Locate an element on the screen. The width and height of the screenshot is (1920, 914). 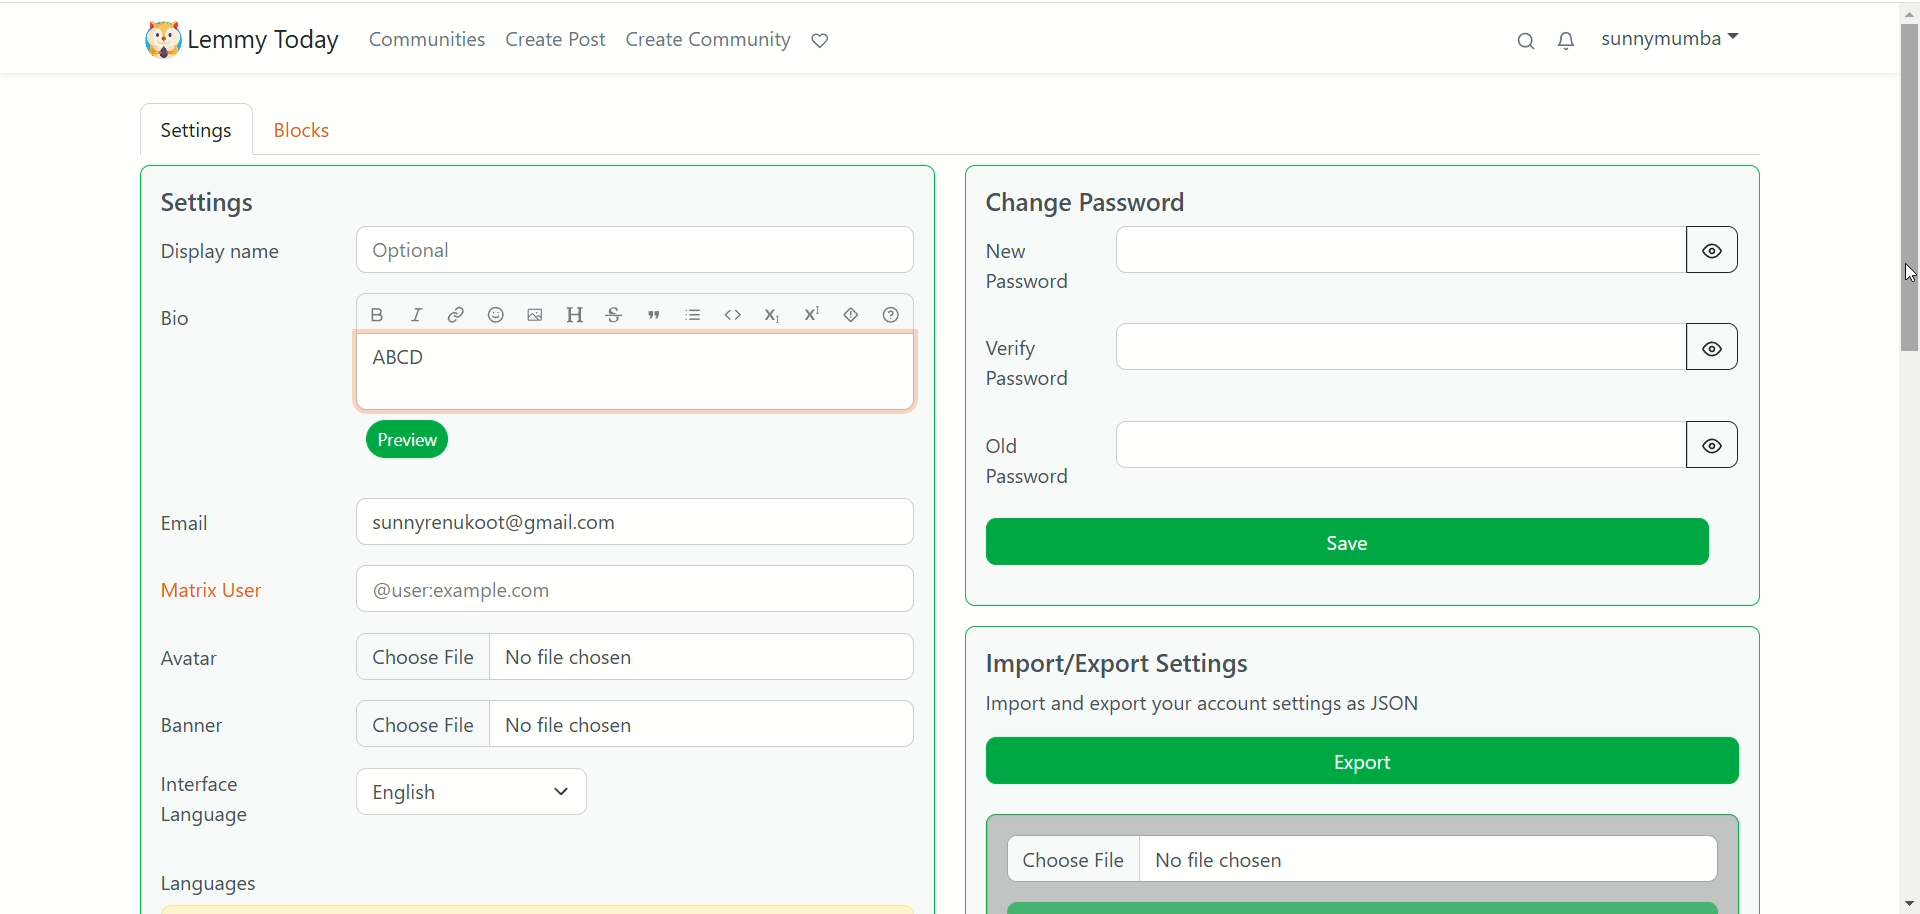
lemmy today is located at coordinates (267, 42).